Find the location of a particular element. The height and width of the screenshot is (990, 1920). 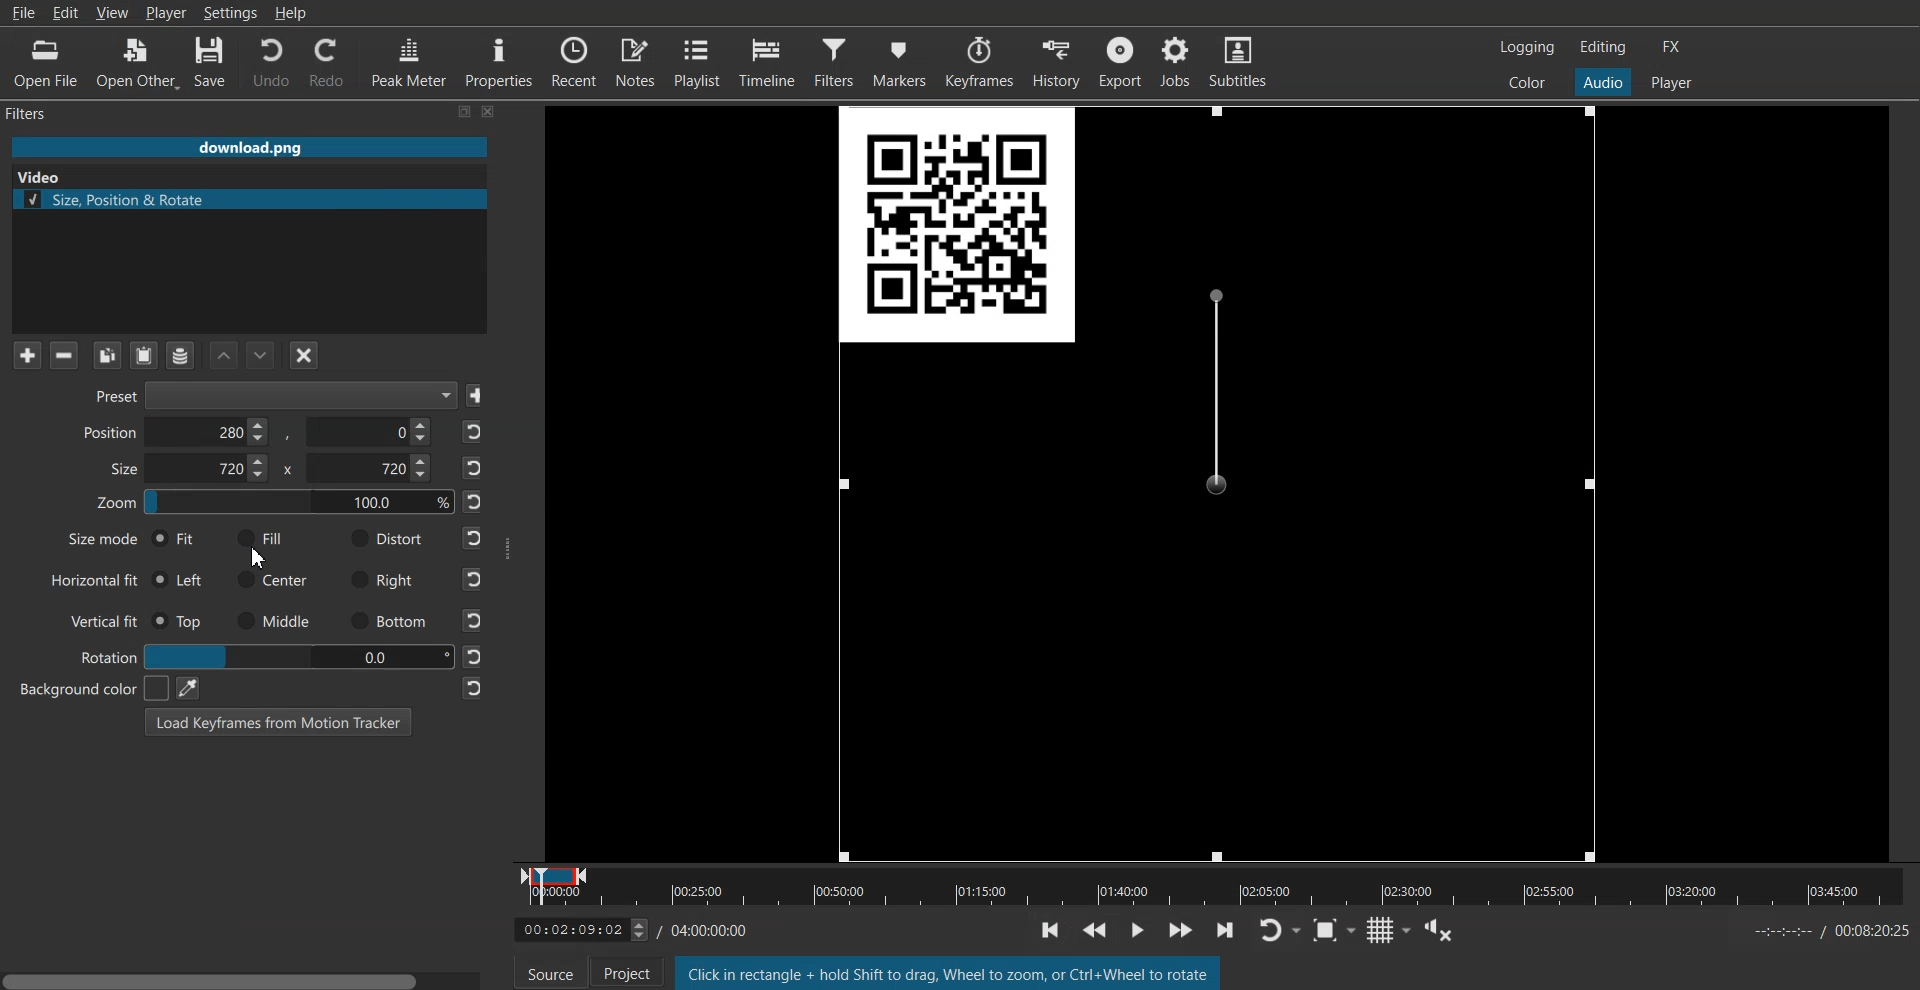

Peak Meter is located at coordinates (407, 63).